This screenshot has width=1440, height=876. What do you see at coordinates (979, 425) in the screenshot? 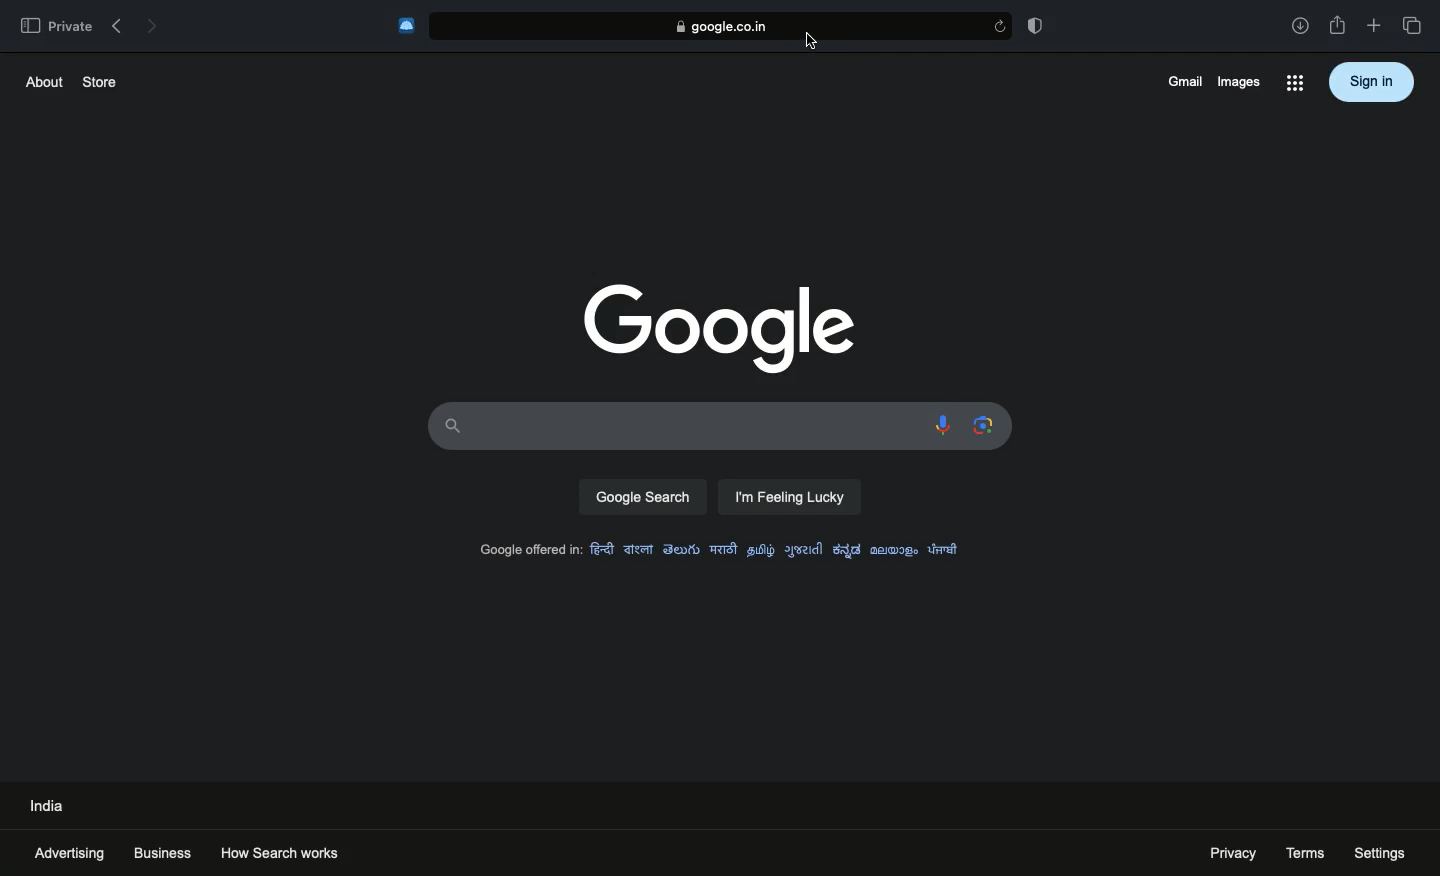
I see `Scanner` at bounding box center [979, 425].